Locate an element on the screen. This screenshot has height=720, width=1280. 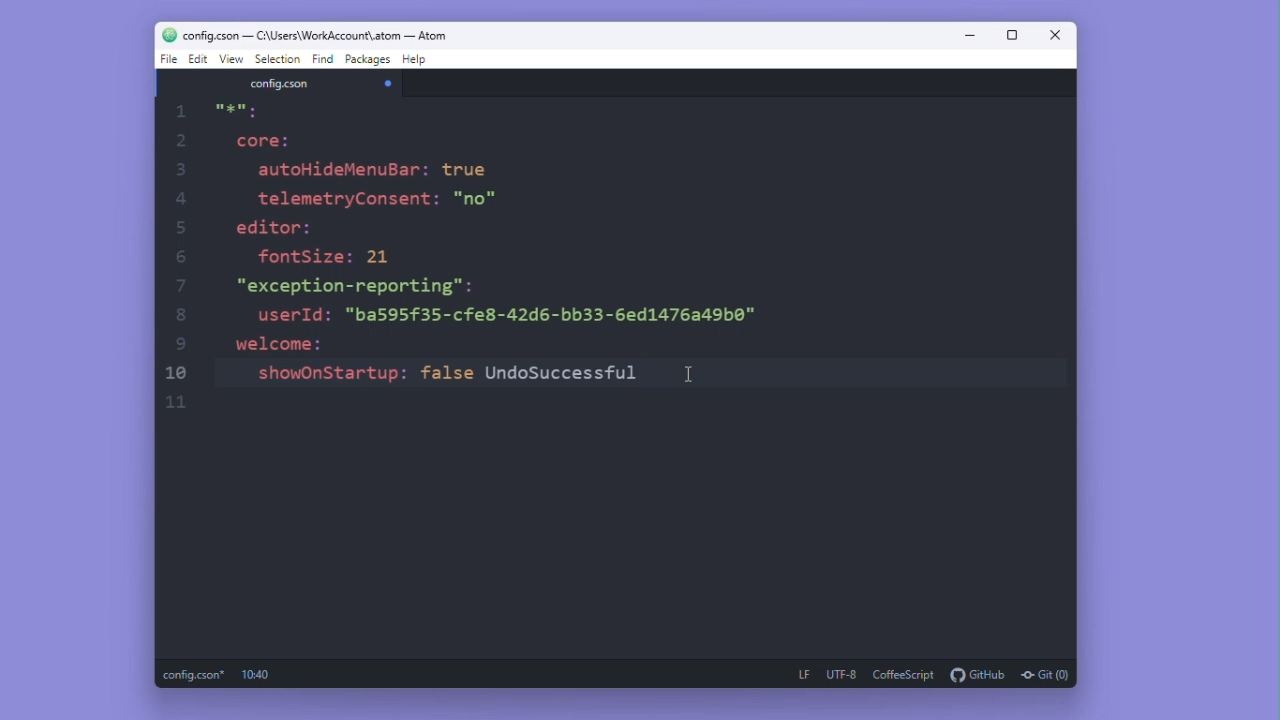
Close is located at coordinates (1058, 38).